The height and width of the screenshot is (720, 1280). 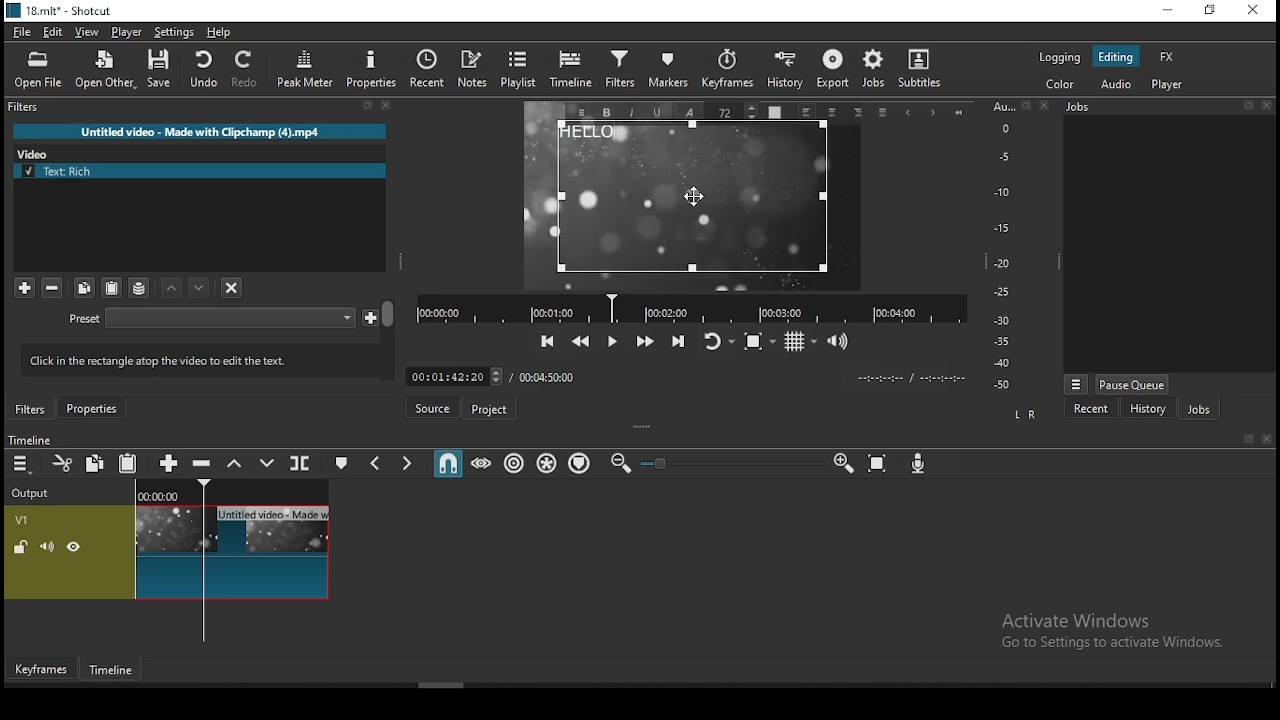 I want to click on Left align, so click(x=806, y=112).